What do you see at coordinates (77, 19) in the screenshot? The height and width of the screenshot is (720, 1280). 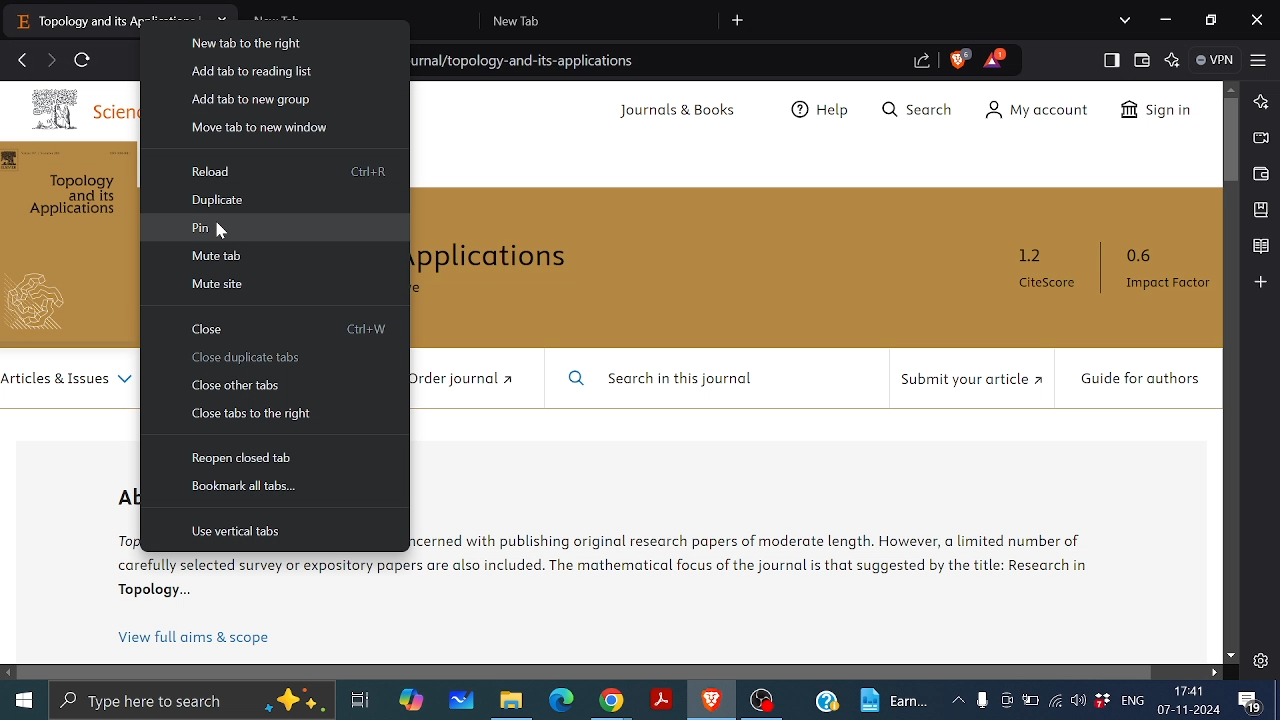 I see `tab` at bounding box center [77, 19].